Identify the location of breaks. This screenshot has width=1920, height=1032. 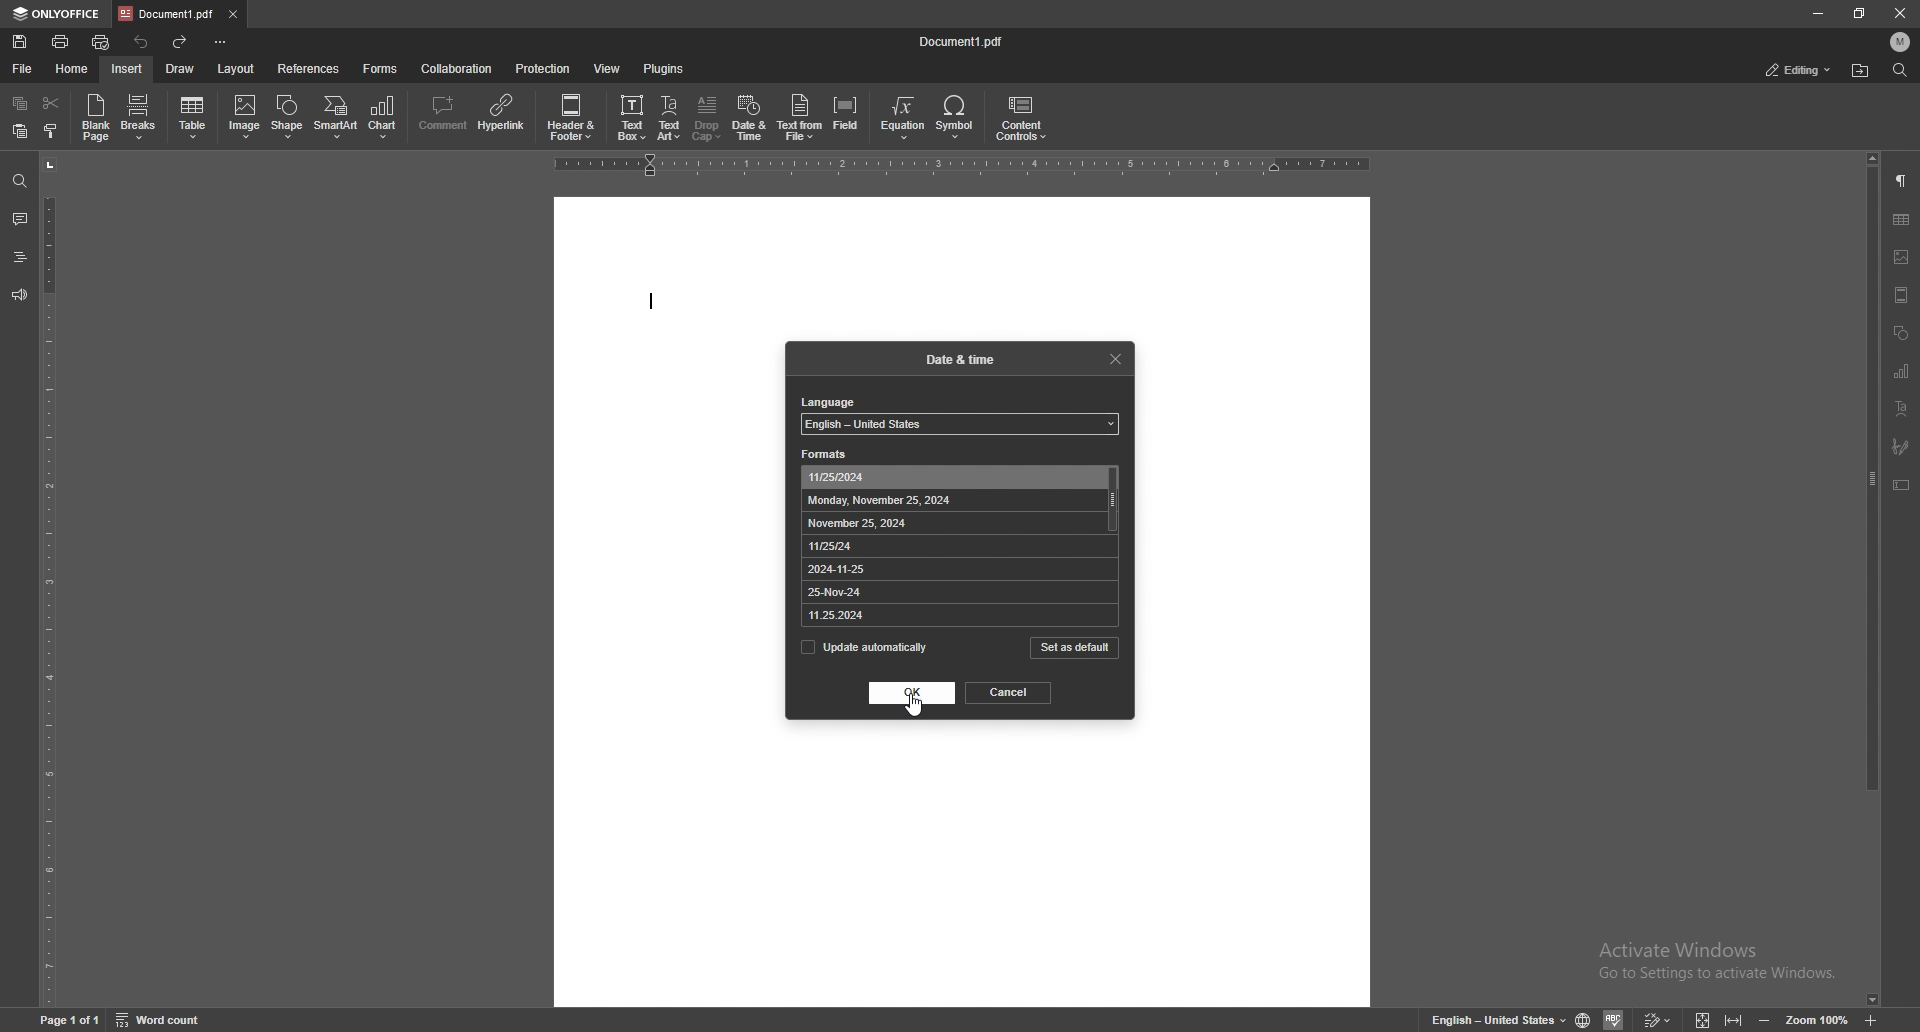
(140, 117).